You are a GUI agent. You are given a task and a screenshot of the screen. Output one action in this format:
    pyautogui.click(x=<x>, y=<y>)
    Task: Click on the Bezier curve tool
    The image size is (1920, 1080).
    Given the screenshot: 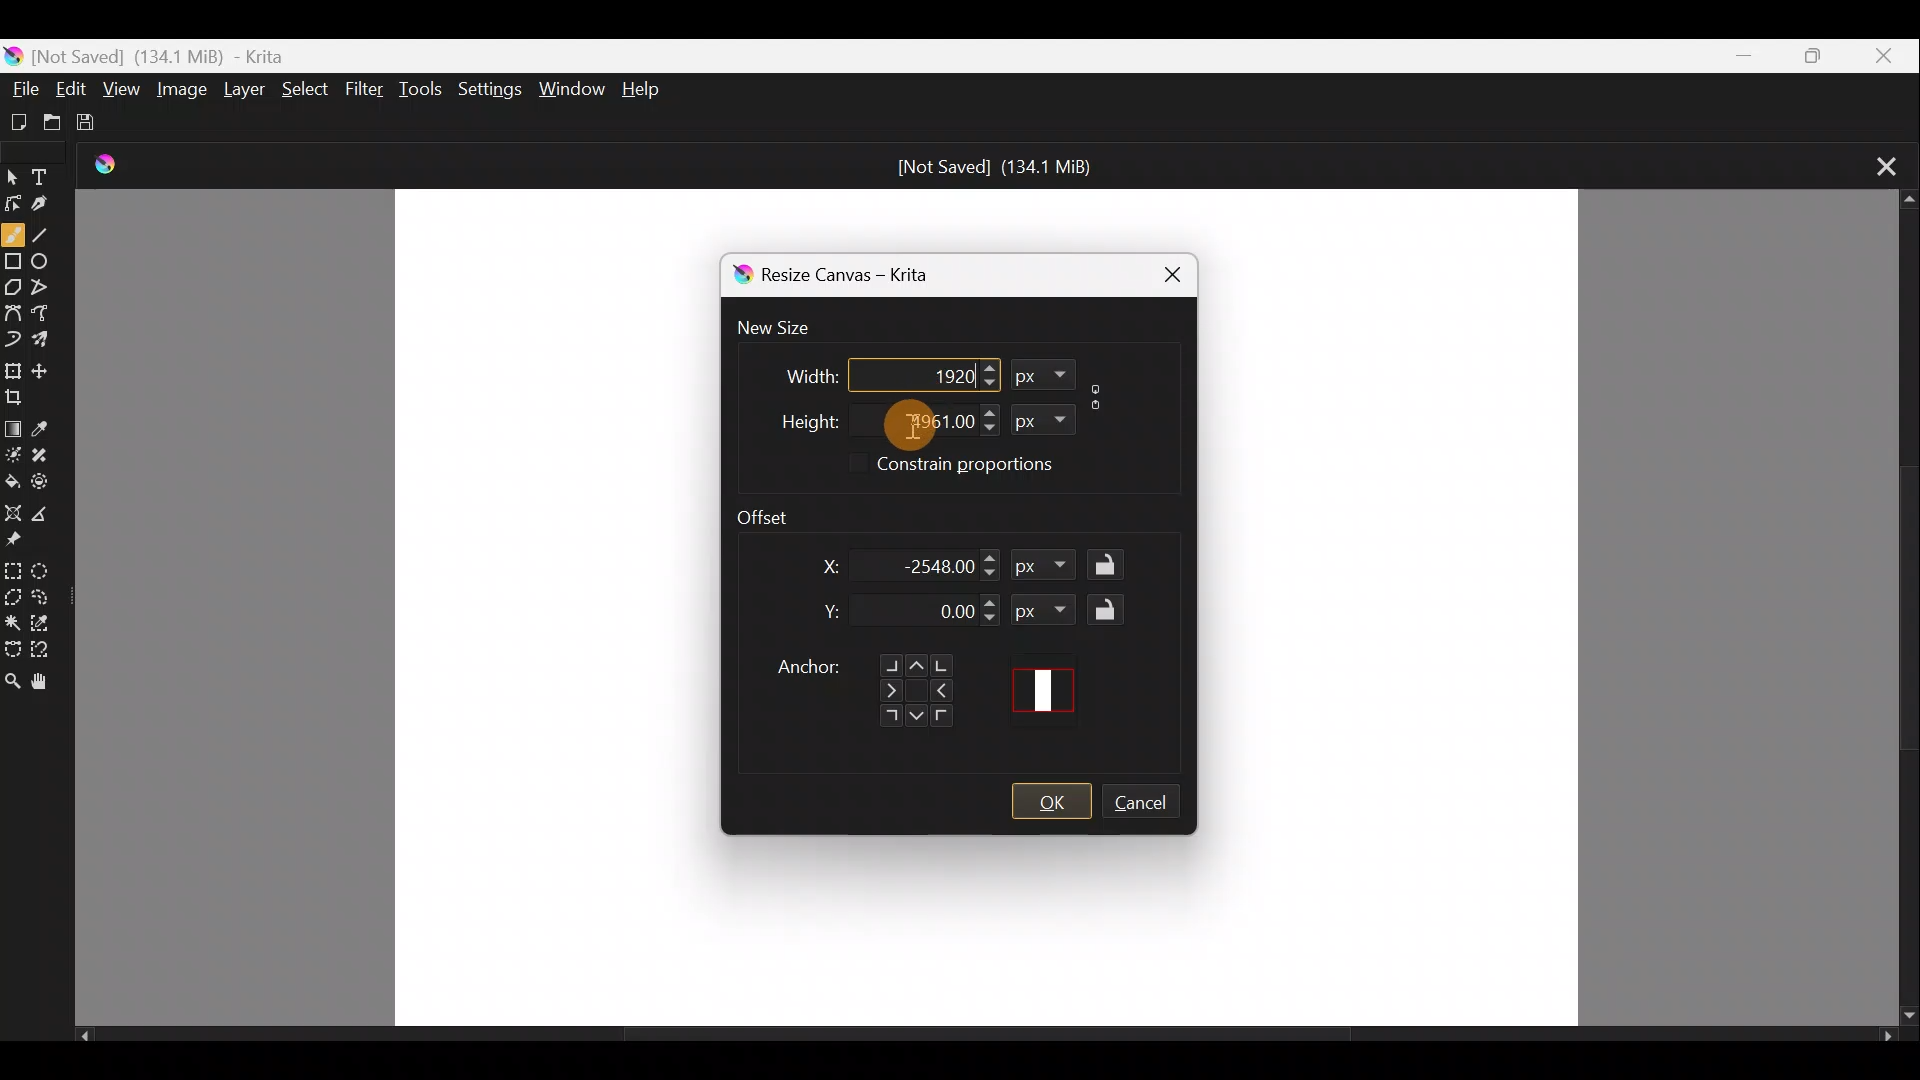 What is the action you would take?
    pyautogui.click(x=14, y=310)
    